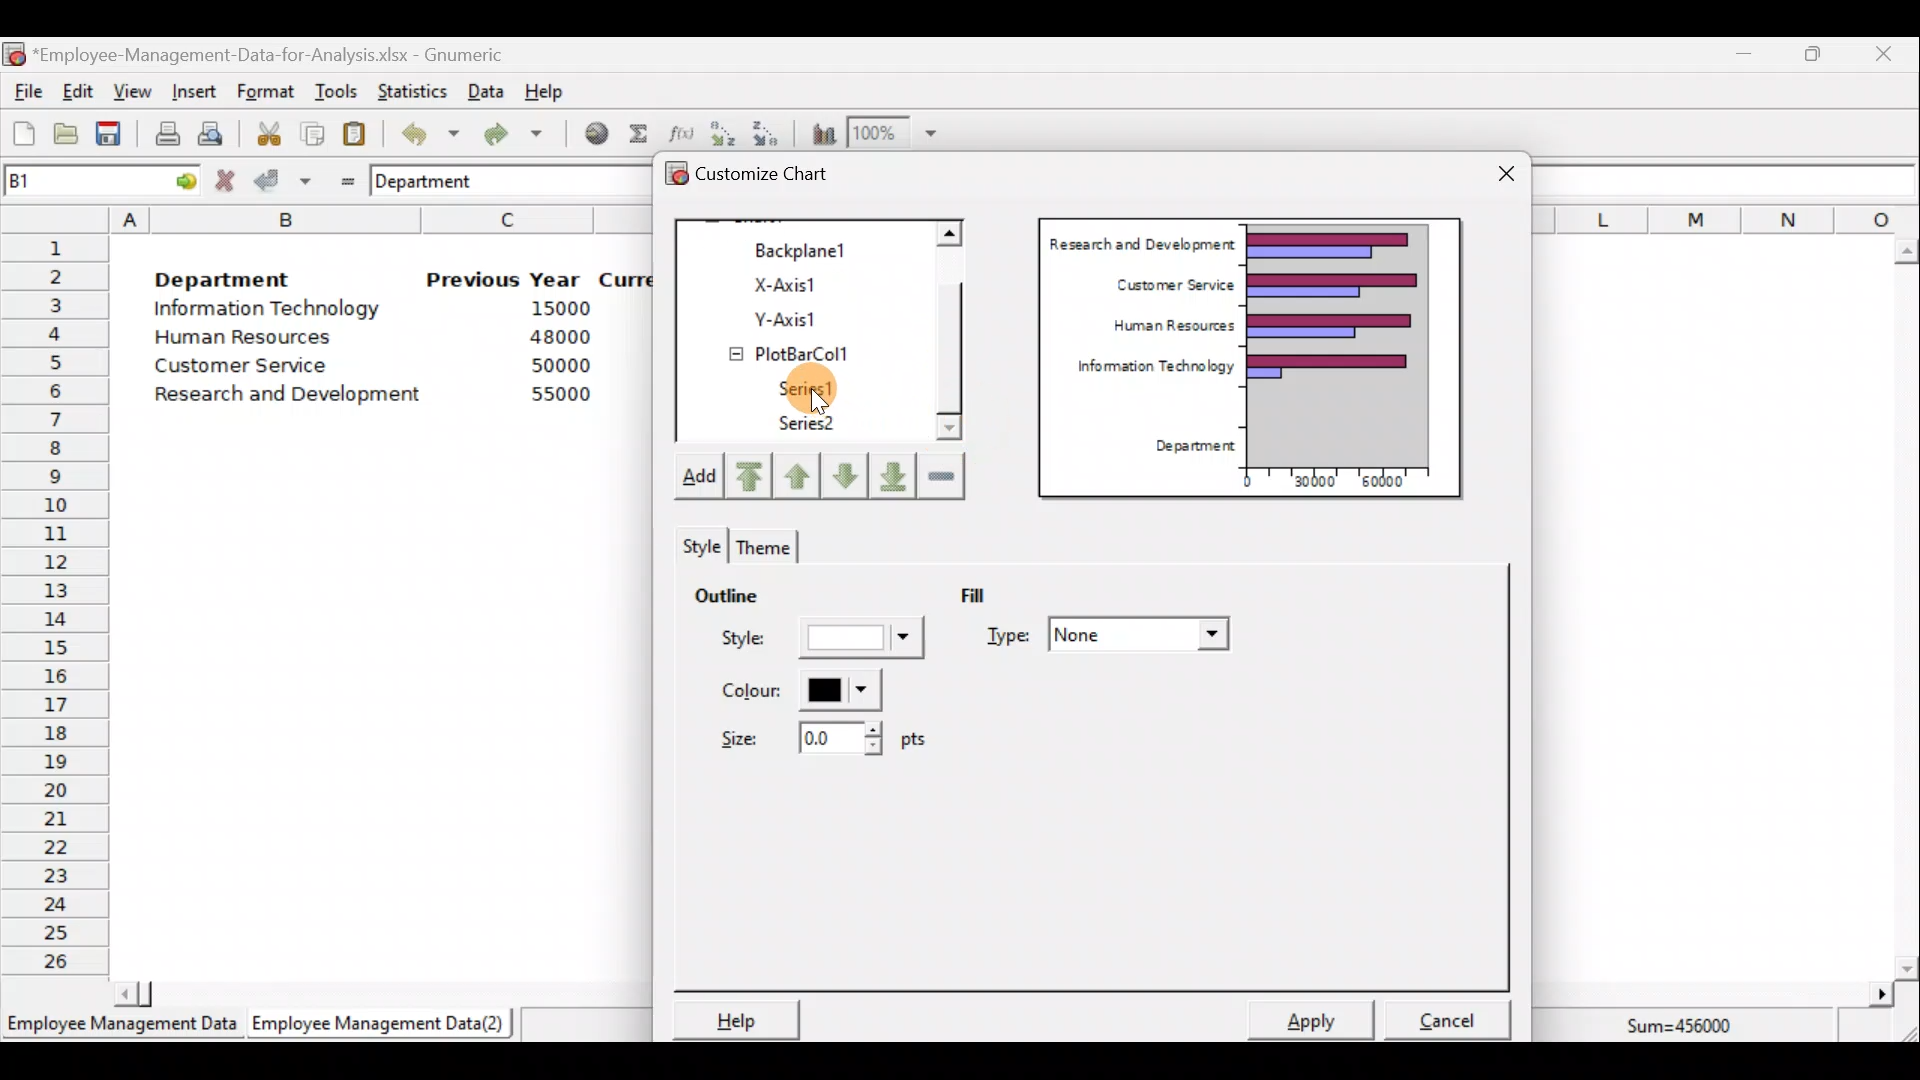 This screenshot has width=1920, height=1080. Describe the element at coordinates (941, 474) in the screenshot. I see `Remove` at that location.